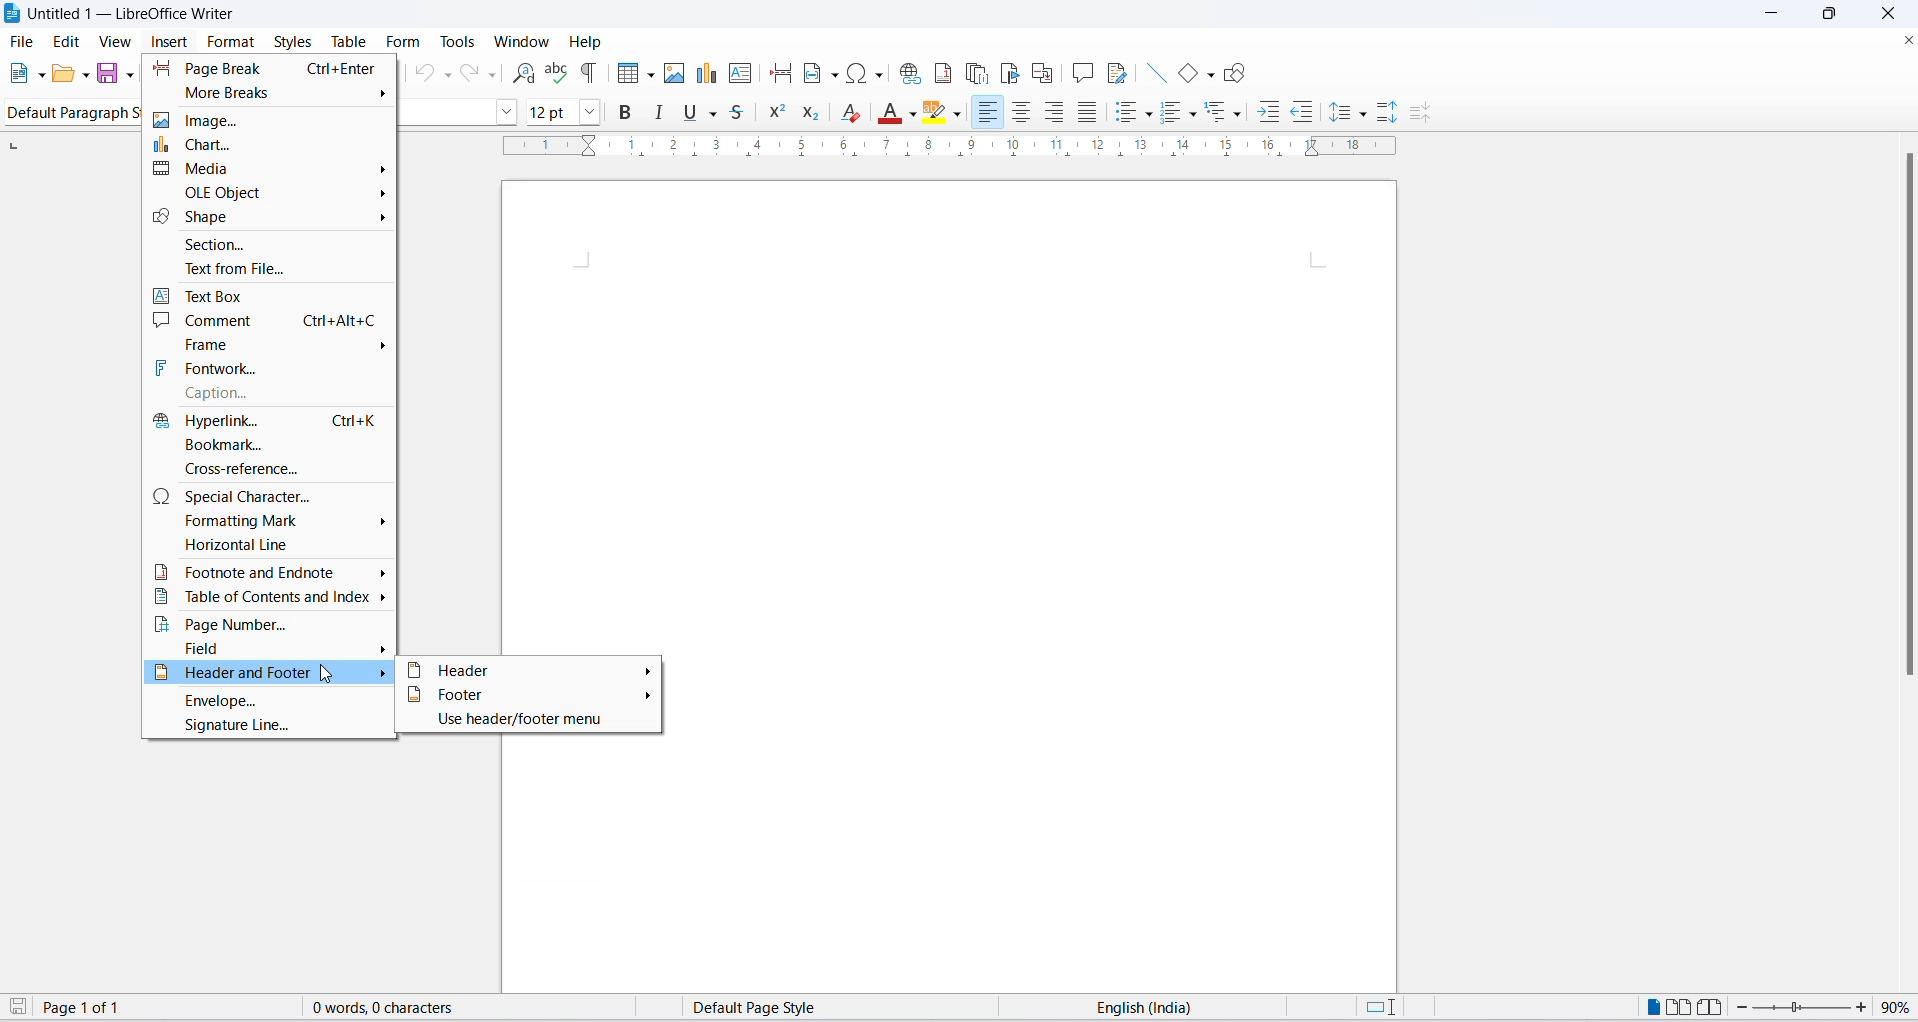  What do you see at coordinates (1149, 72) in the screenshot?
I see `line` at bounding box center [1149, 72].